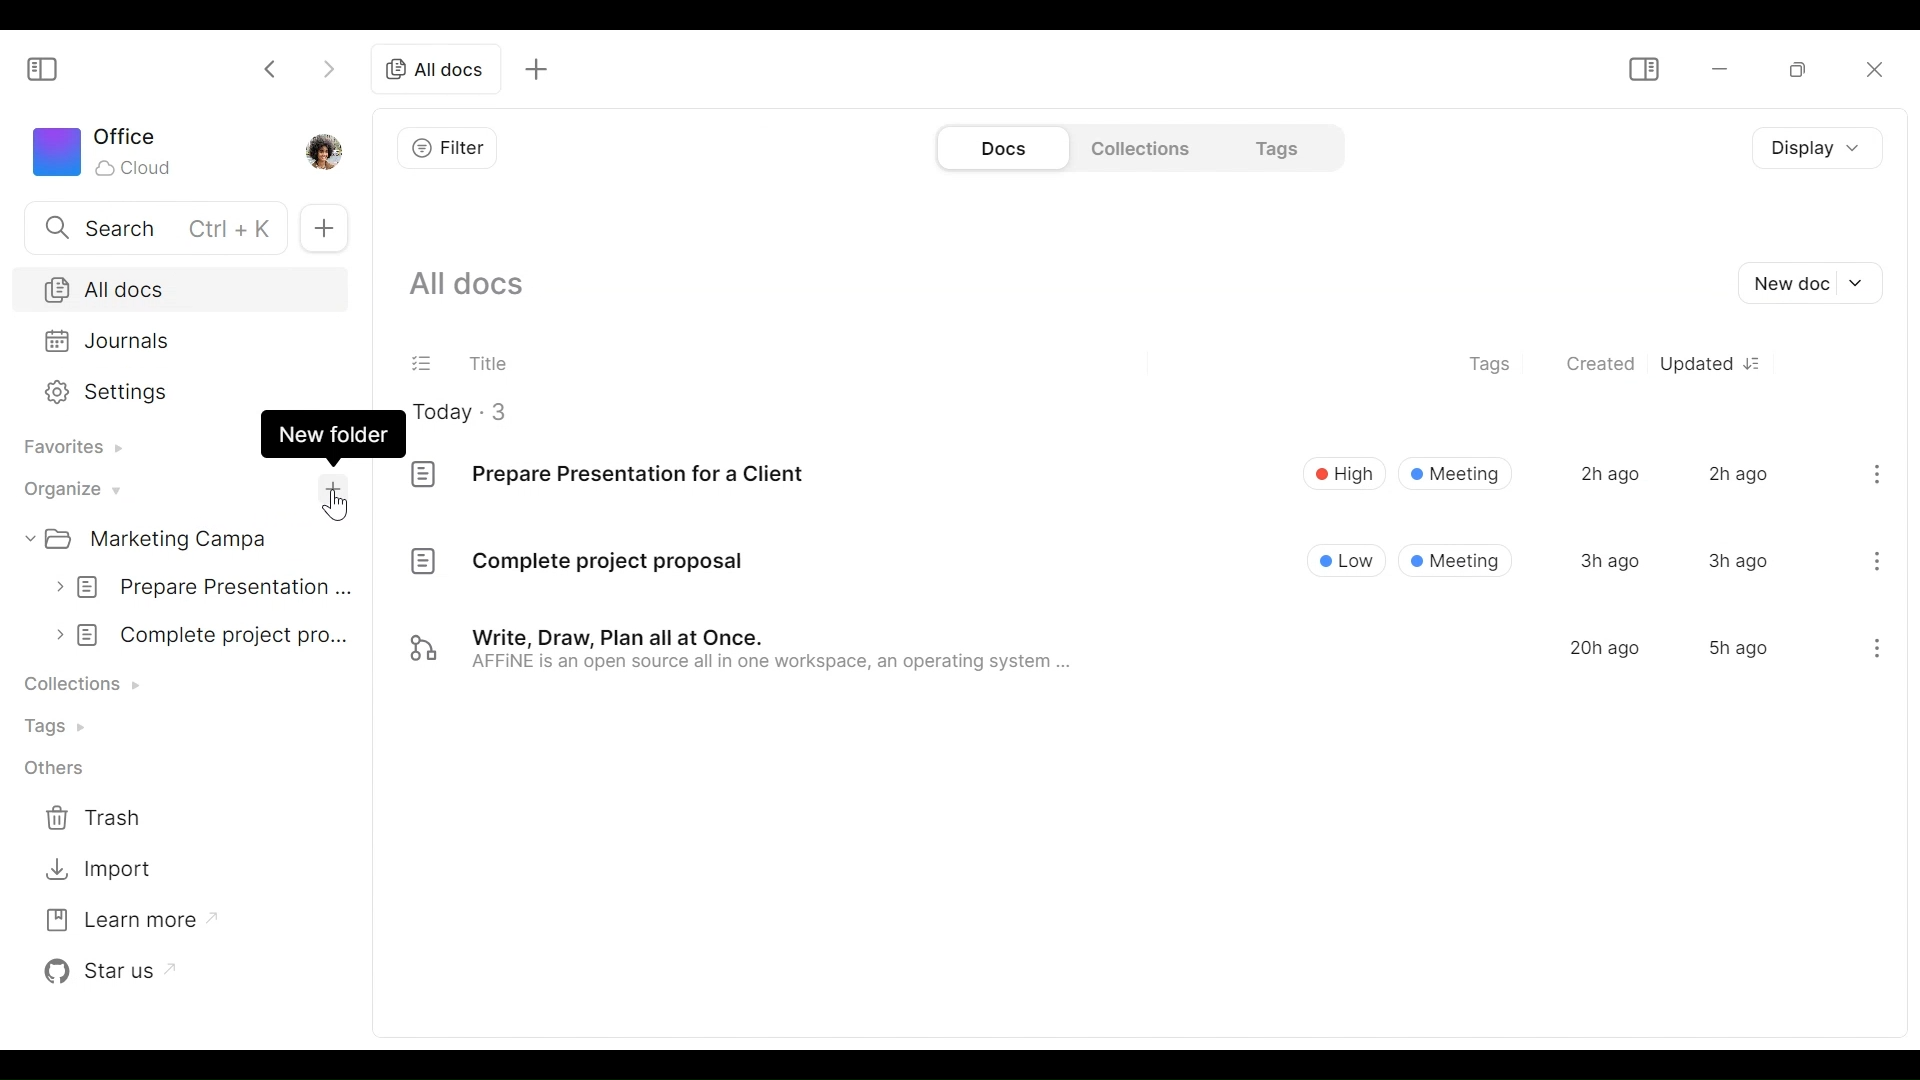 This screenshot has width=1920, height=1080. I want to click on complete project, so click(206, 634).